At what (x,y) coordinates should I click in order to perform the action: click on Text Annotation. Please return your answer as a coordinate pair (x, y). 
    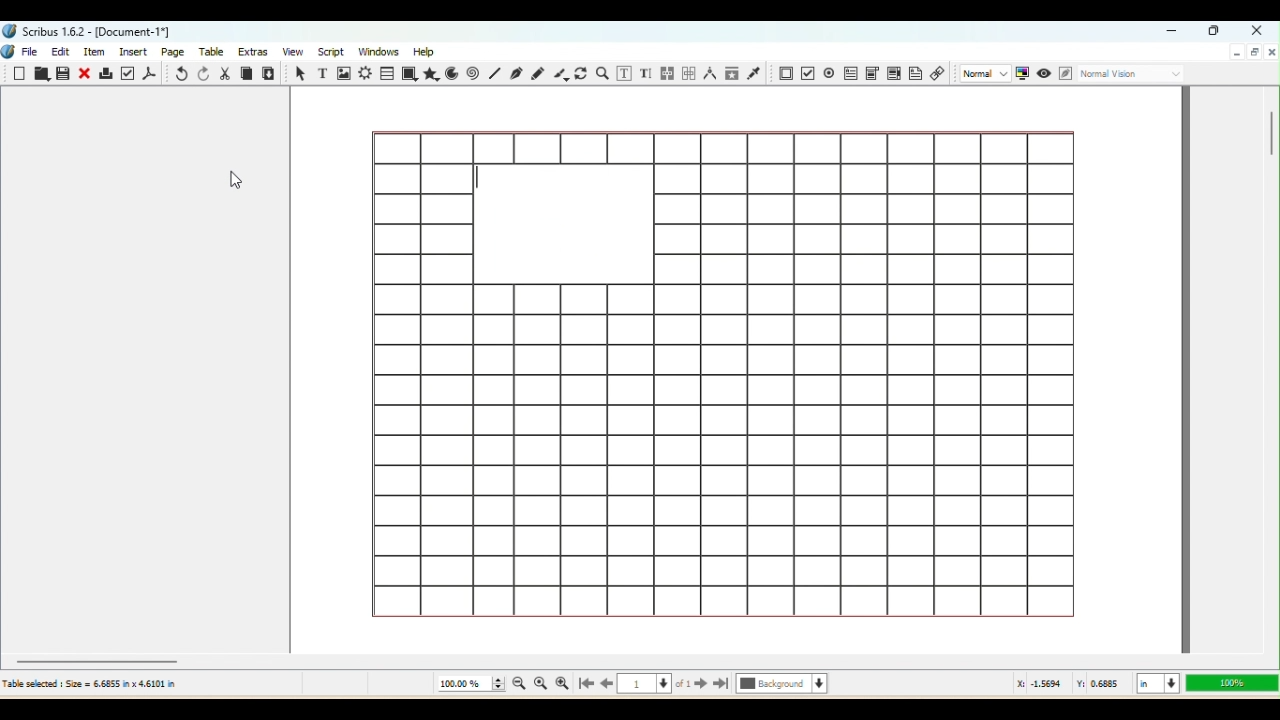
    Looking at the image, I should click on (915, 76).